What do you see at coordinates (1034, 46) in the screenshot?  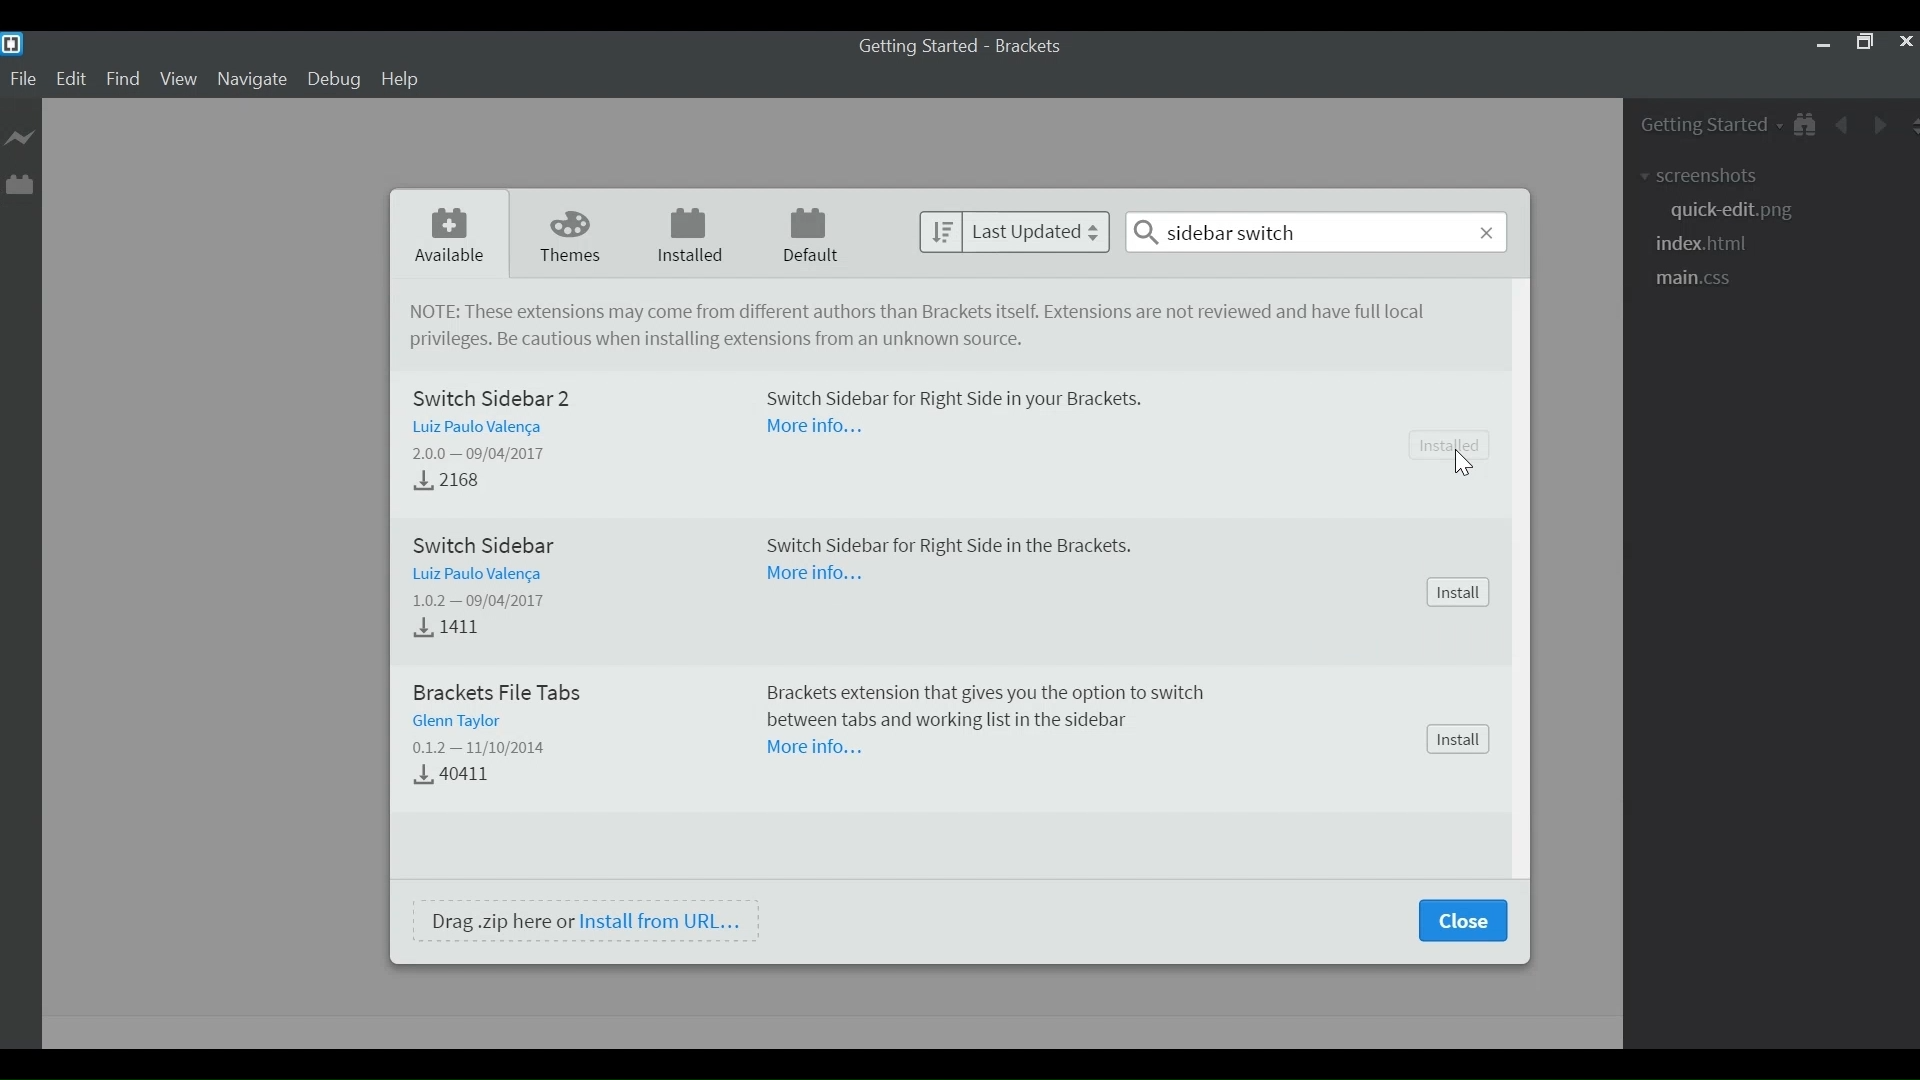 I see `Brackets` at bounding box center [1034, 46].